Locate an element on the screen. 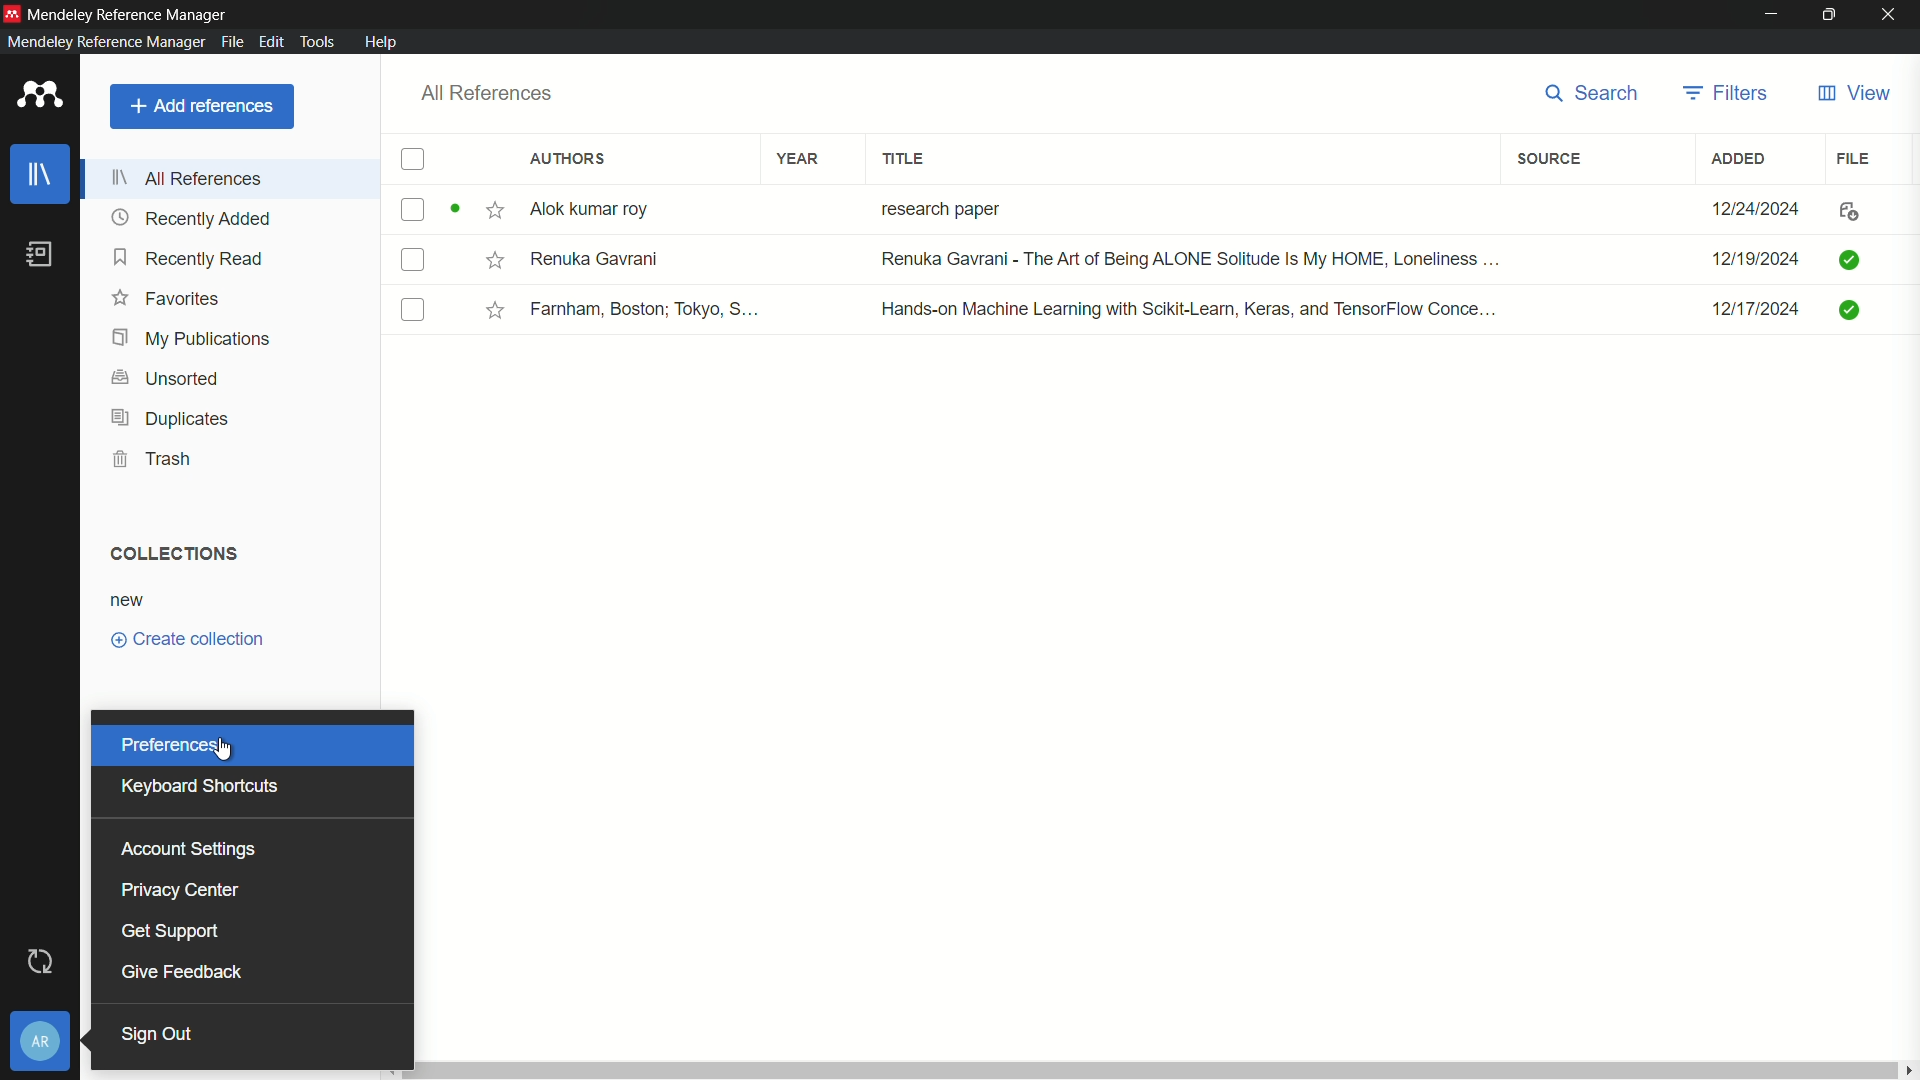 This screenshot has height=1080, width=1920. title is located at coordinates (905, 159).